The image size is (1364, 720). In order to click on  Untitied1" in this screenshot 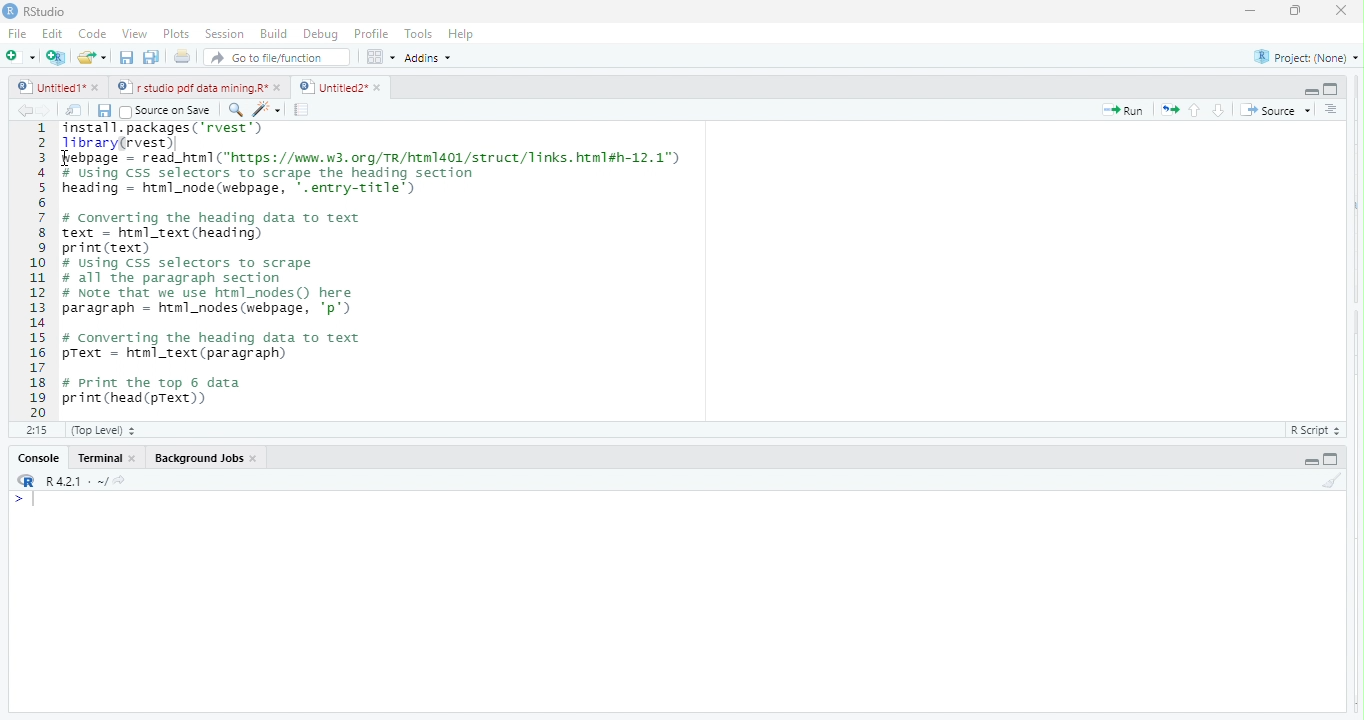, I will do `click(47, 87)`.